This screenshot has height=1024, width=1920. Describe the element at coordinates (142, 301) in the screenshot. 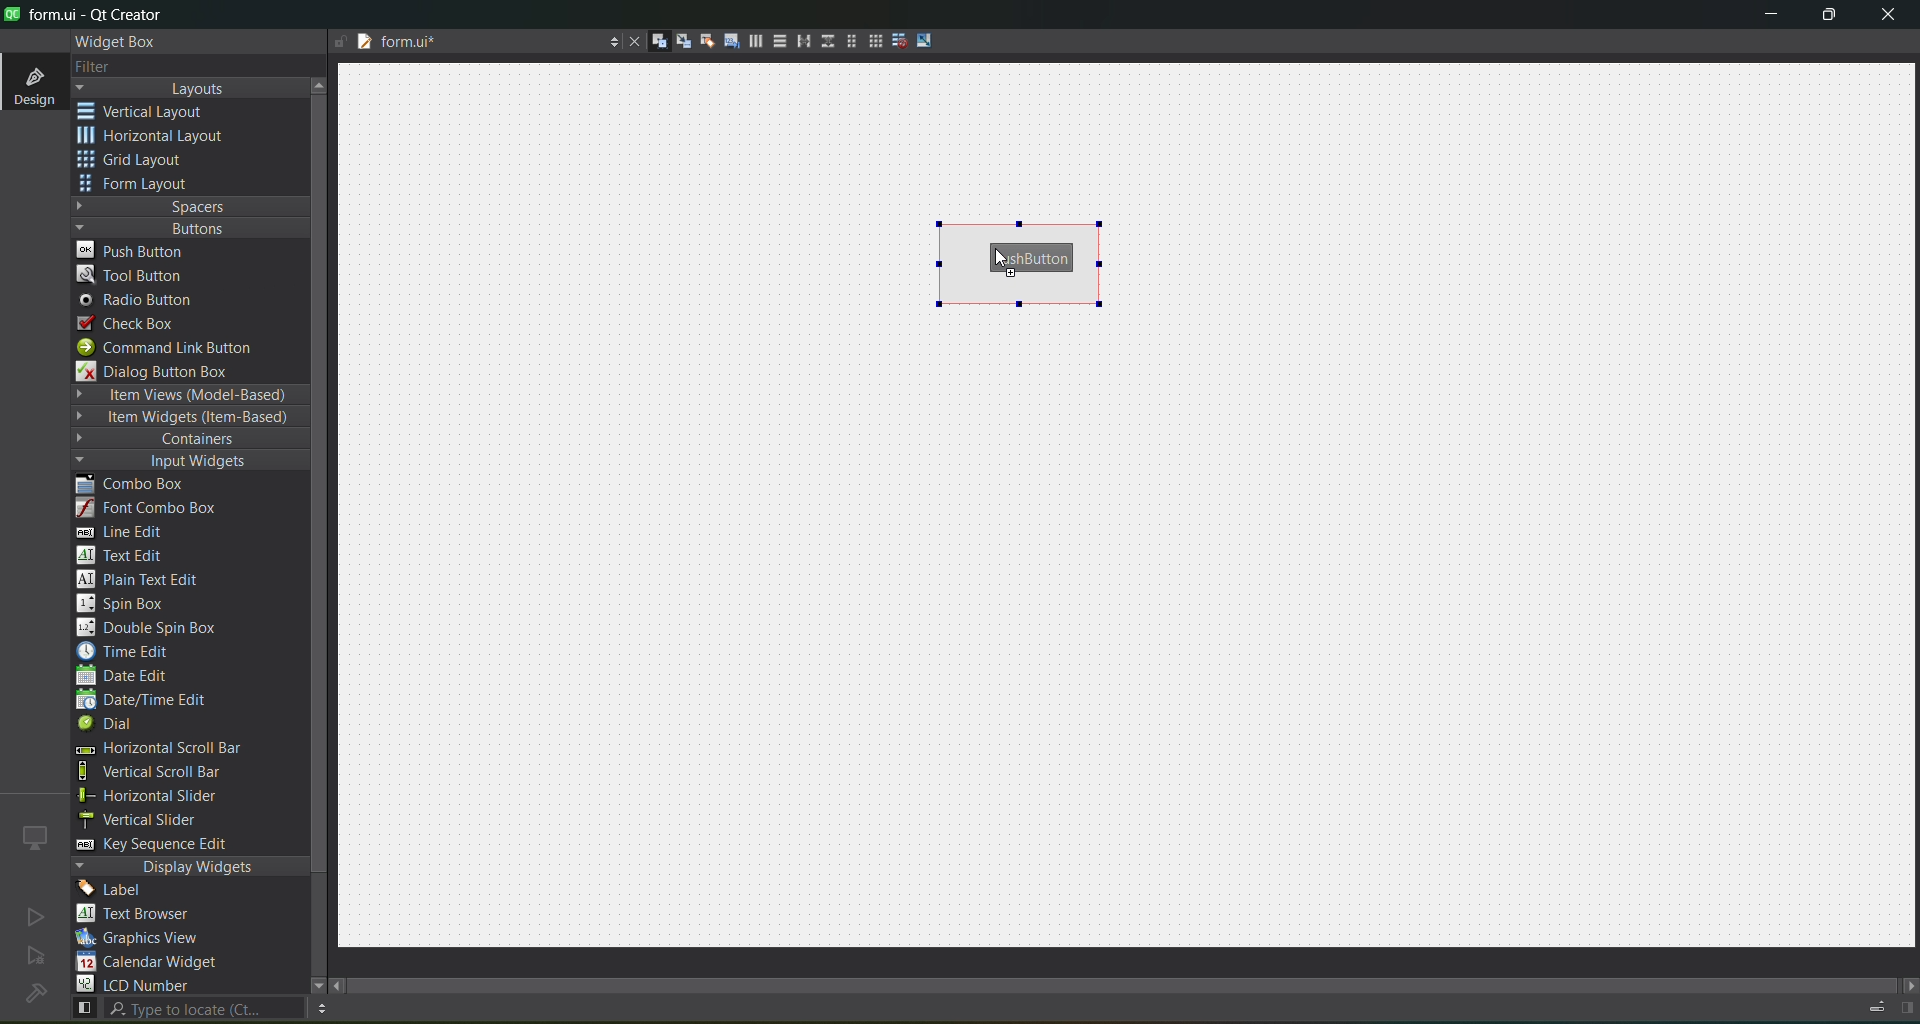

I see `radio` at that location.